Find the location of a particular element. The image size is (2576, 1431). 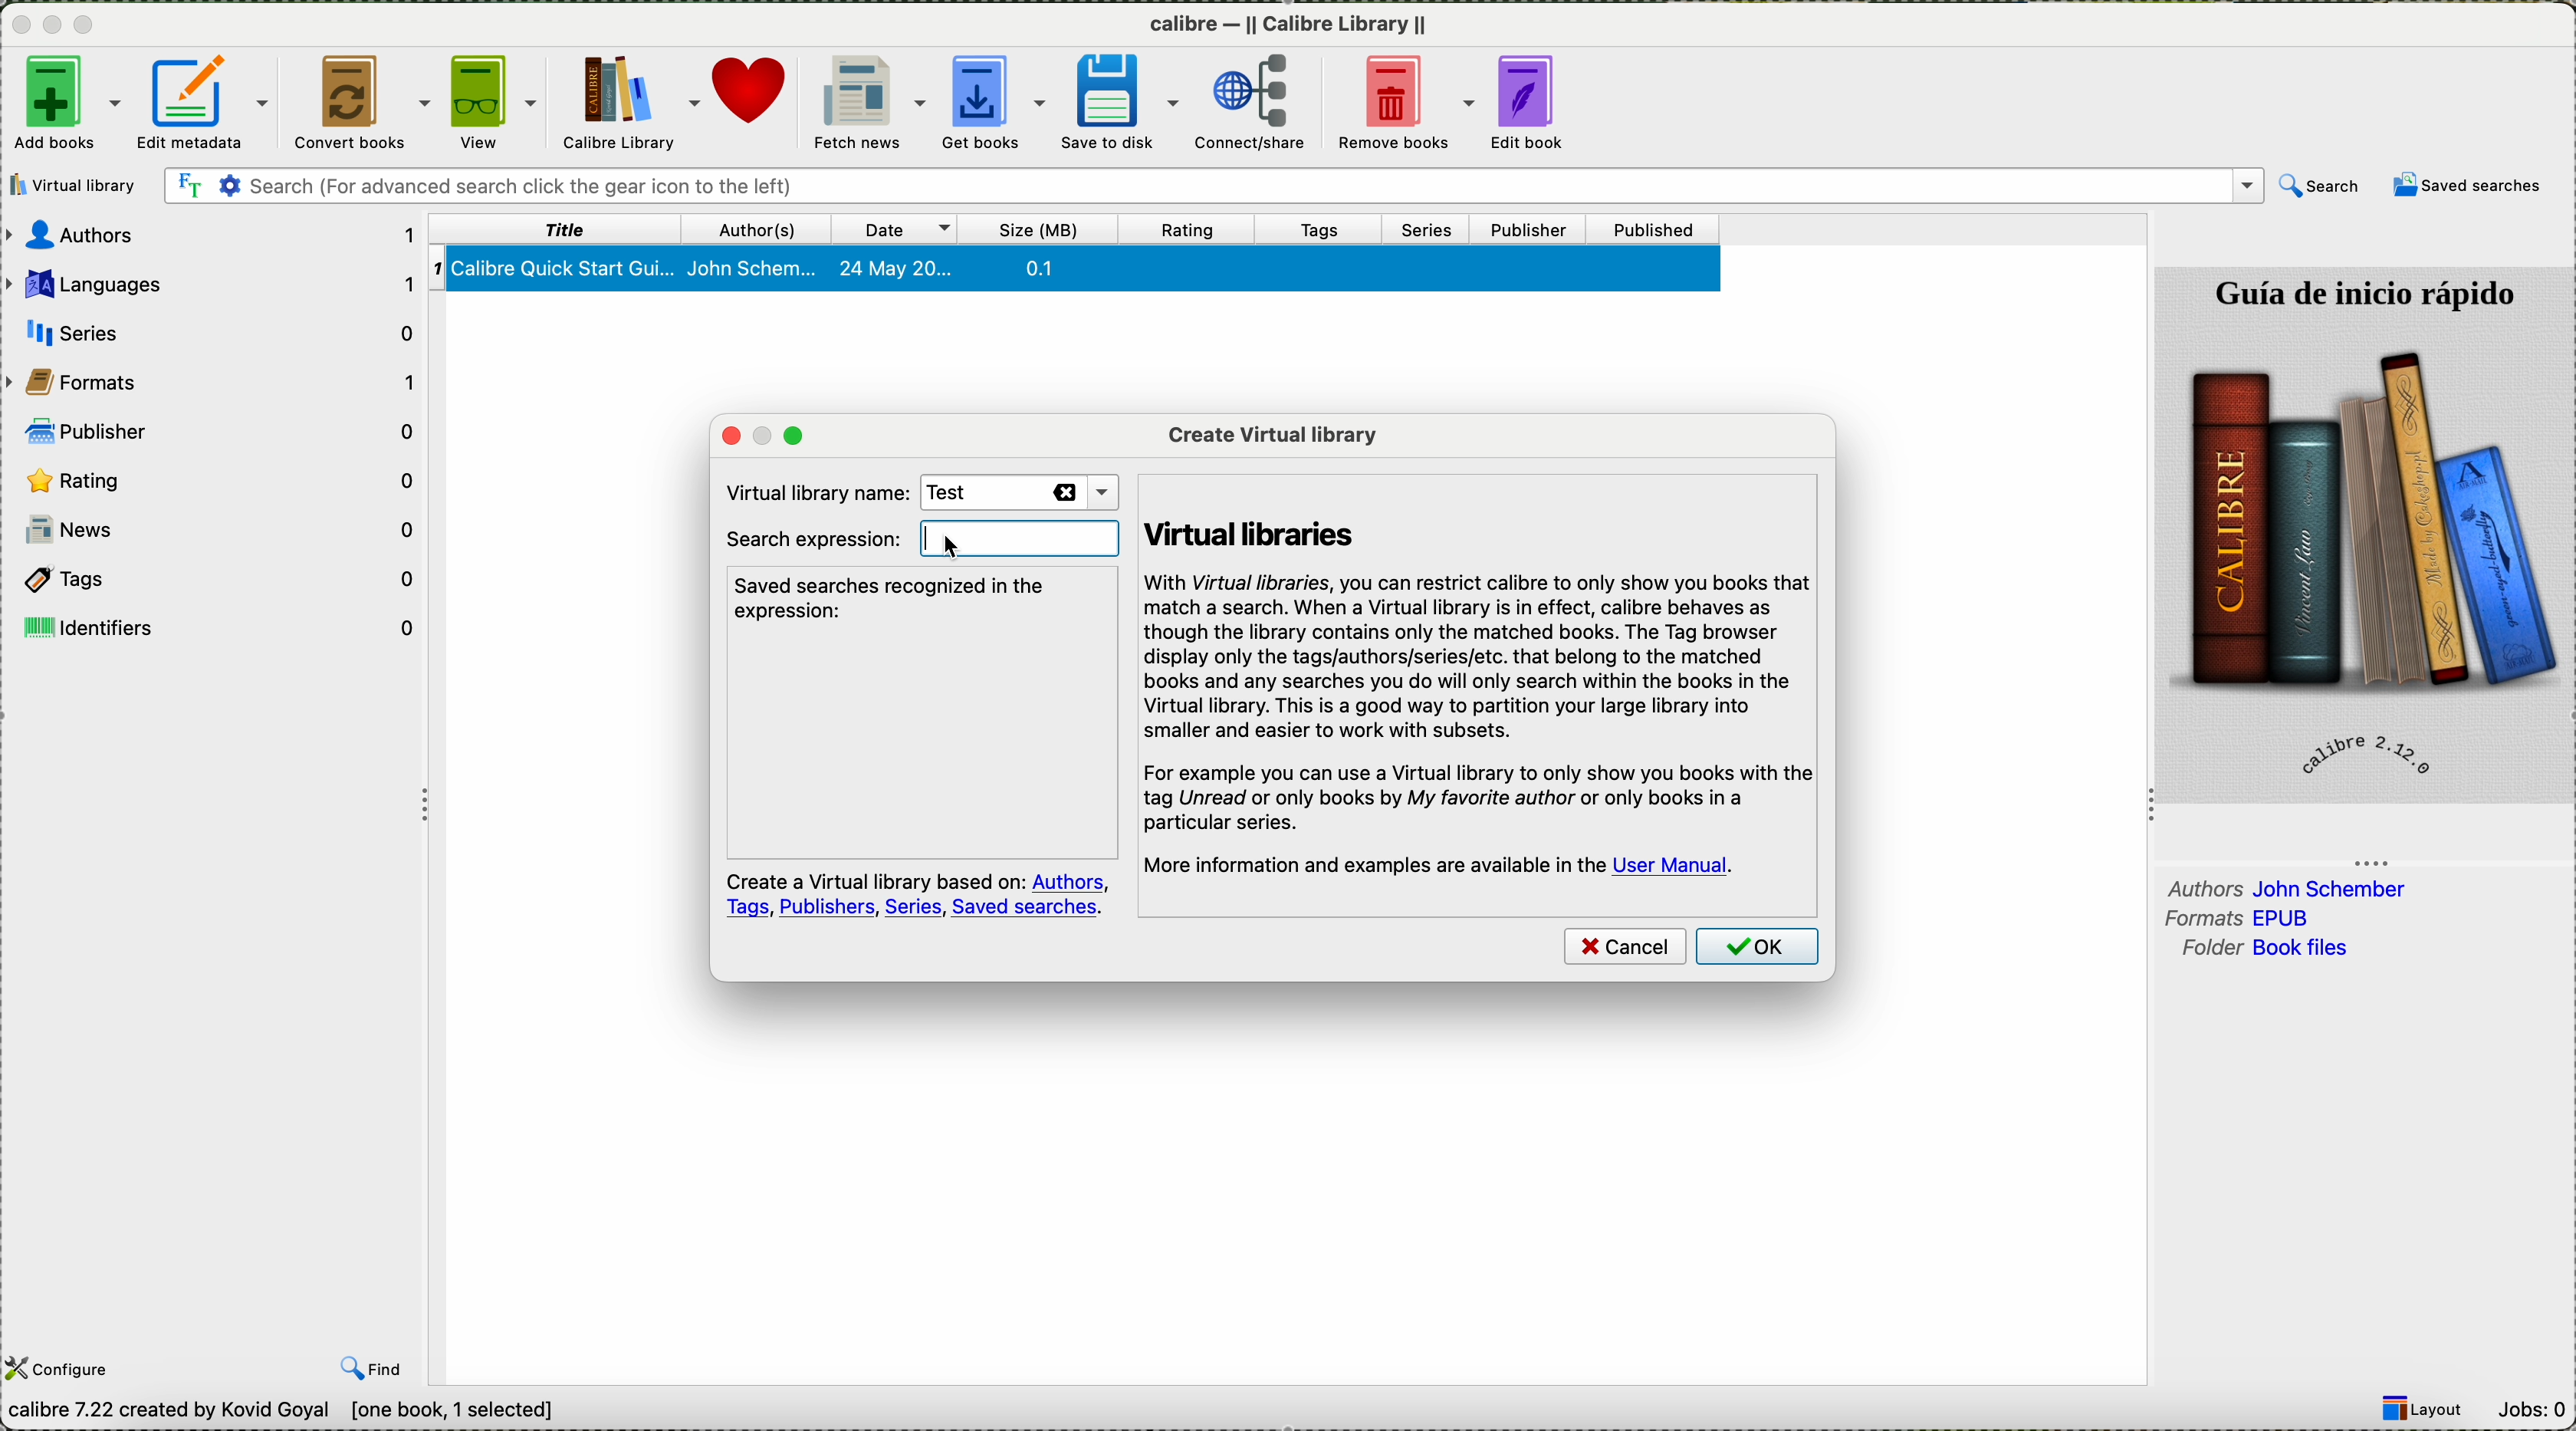

saved searches recognized the expression is located at coordinates (897, 598).